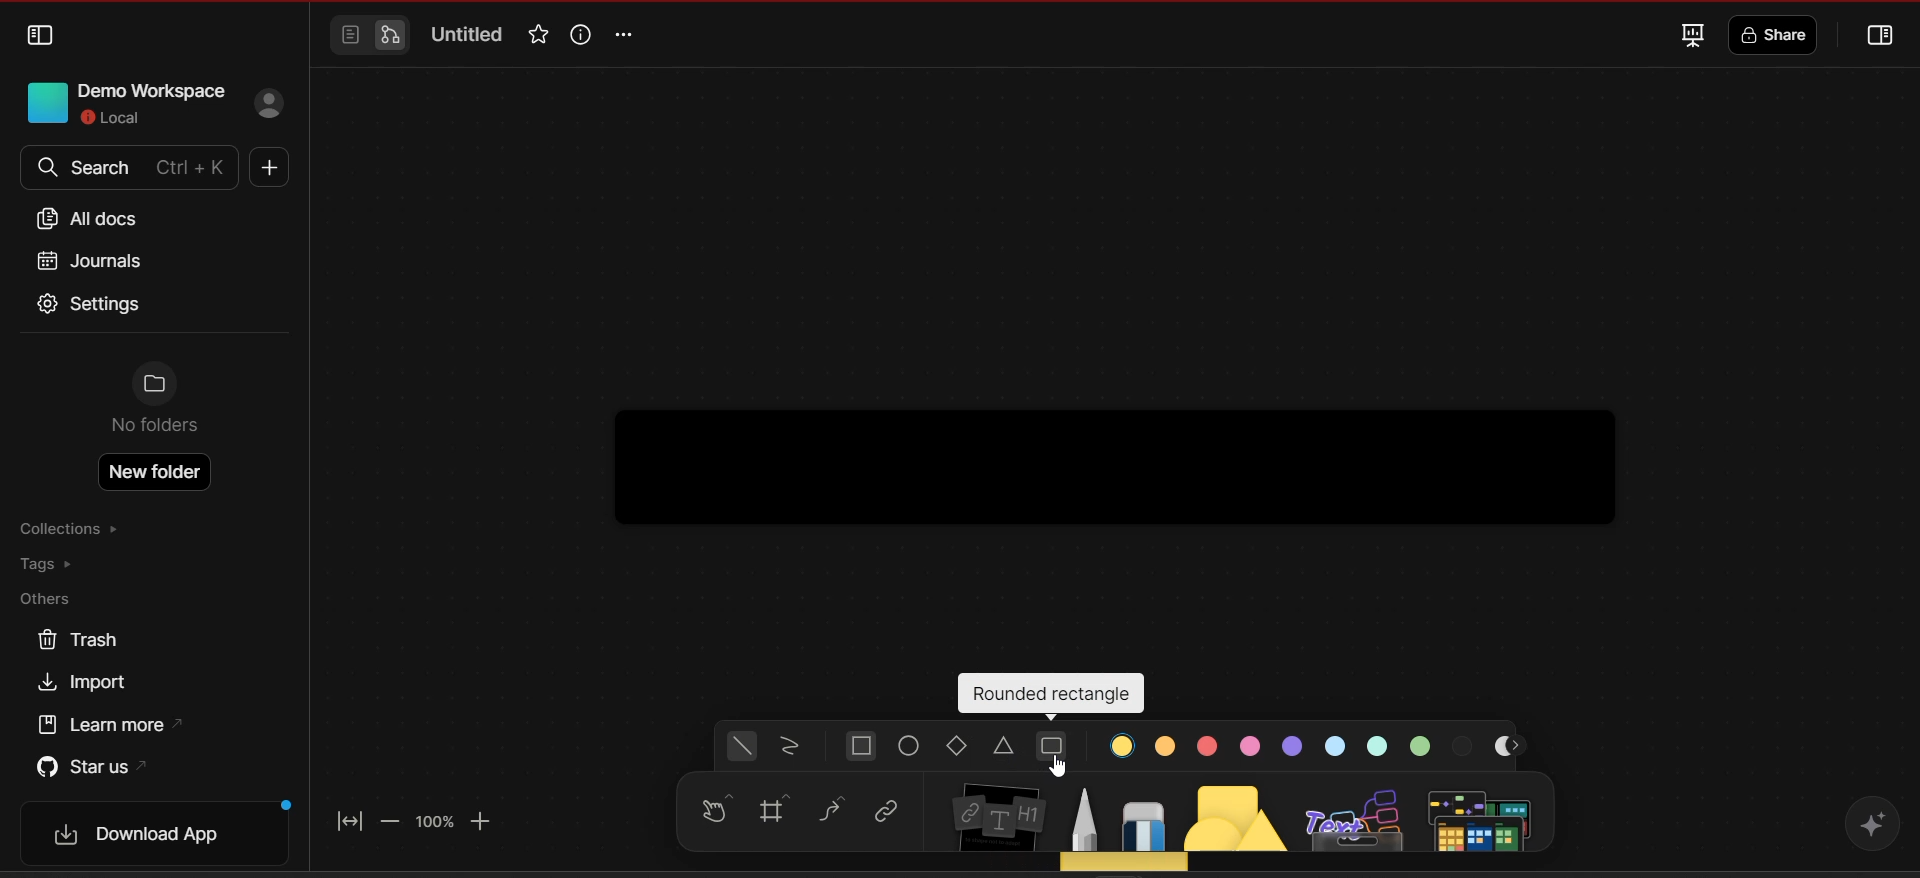  What do you see at coordinates (1379, 745) in the screenshot?
I see `color 7` at bounding box center [1379, 745].